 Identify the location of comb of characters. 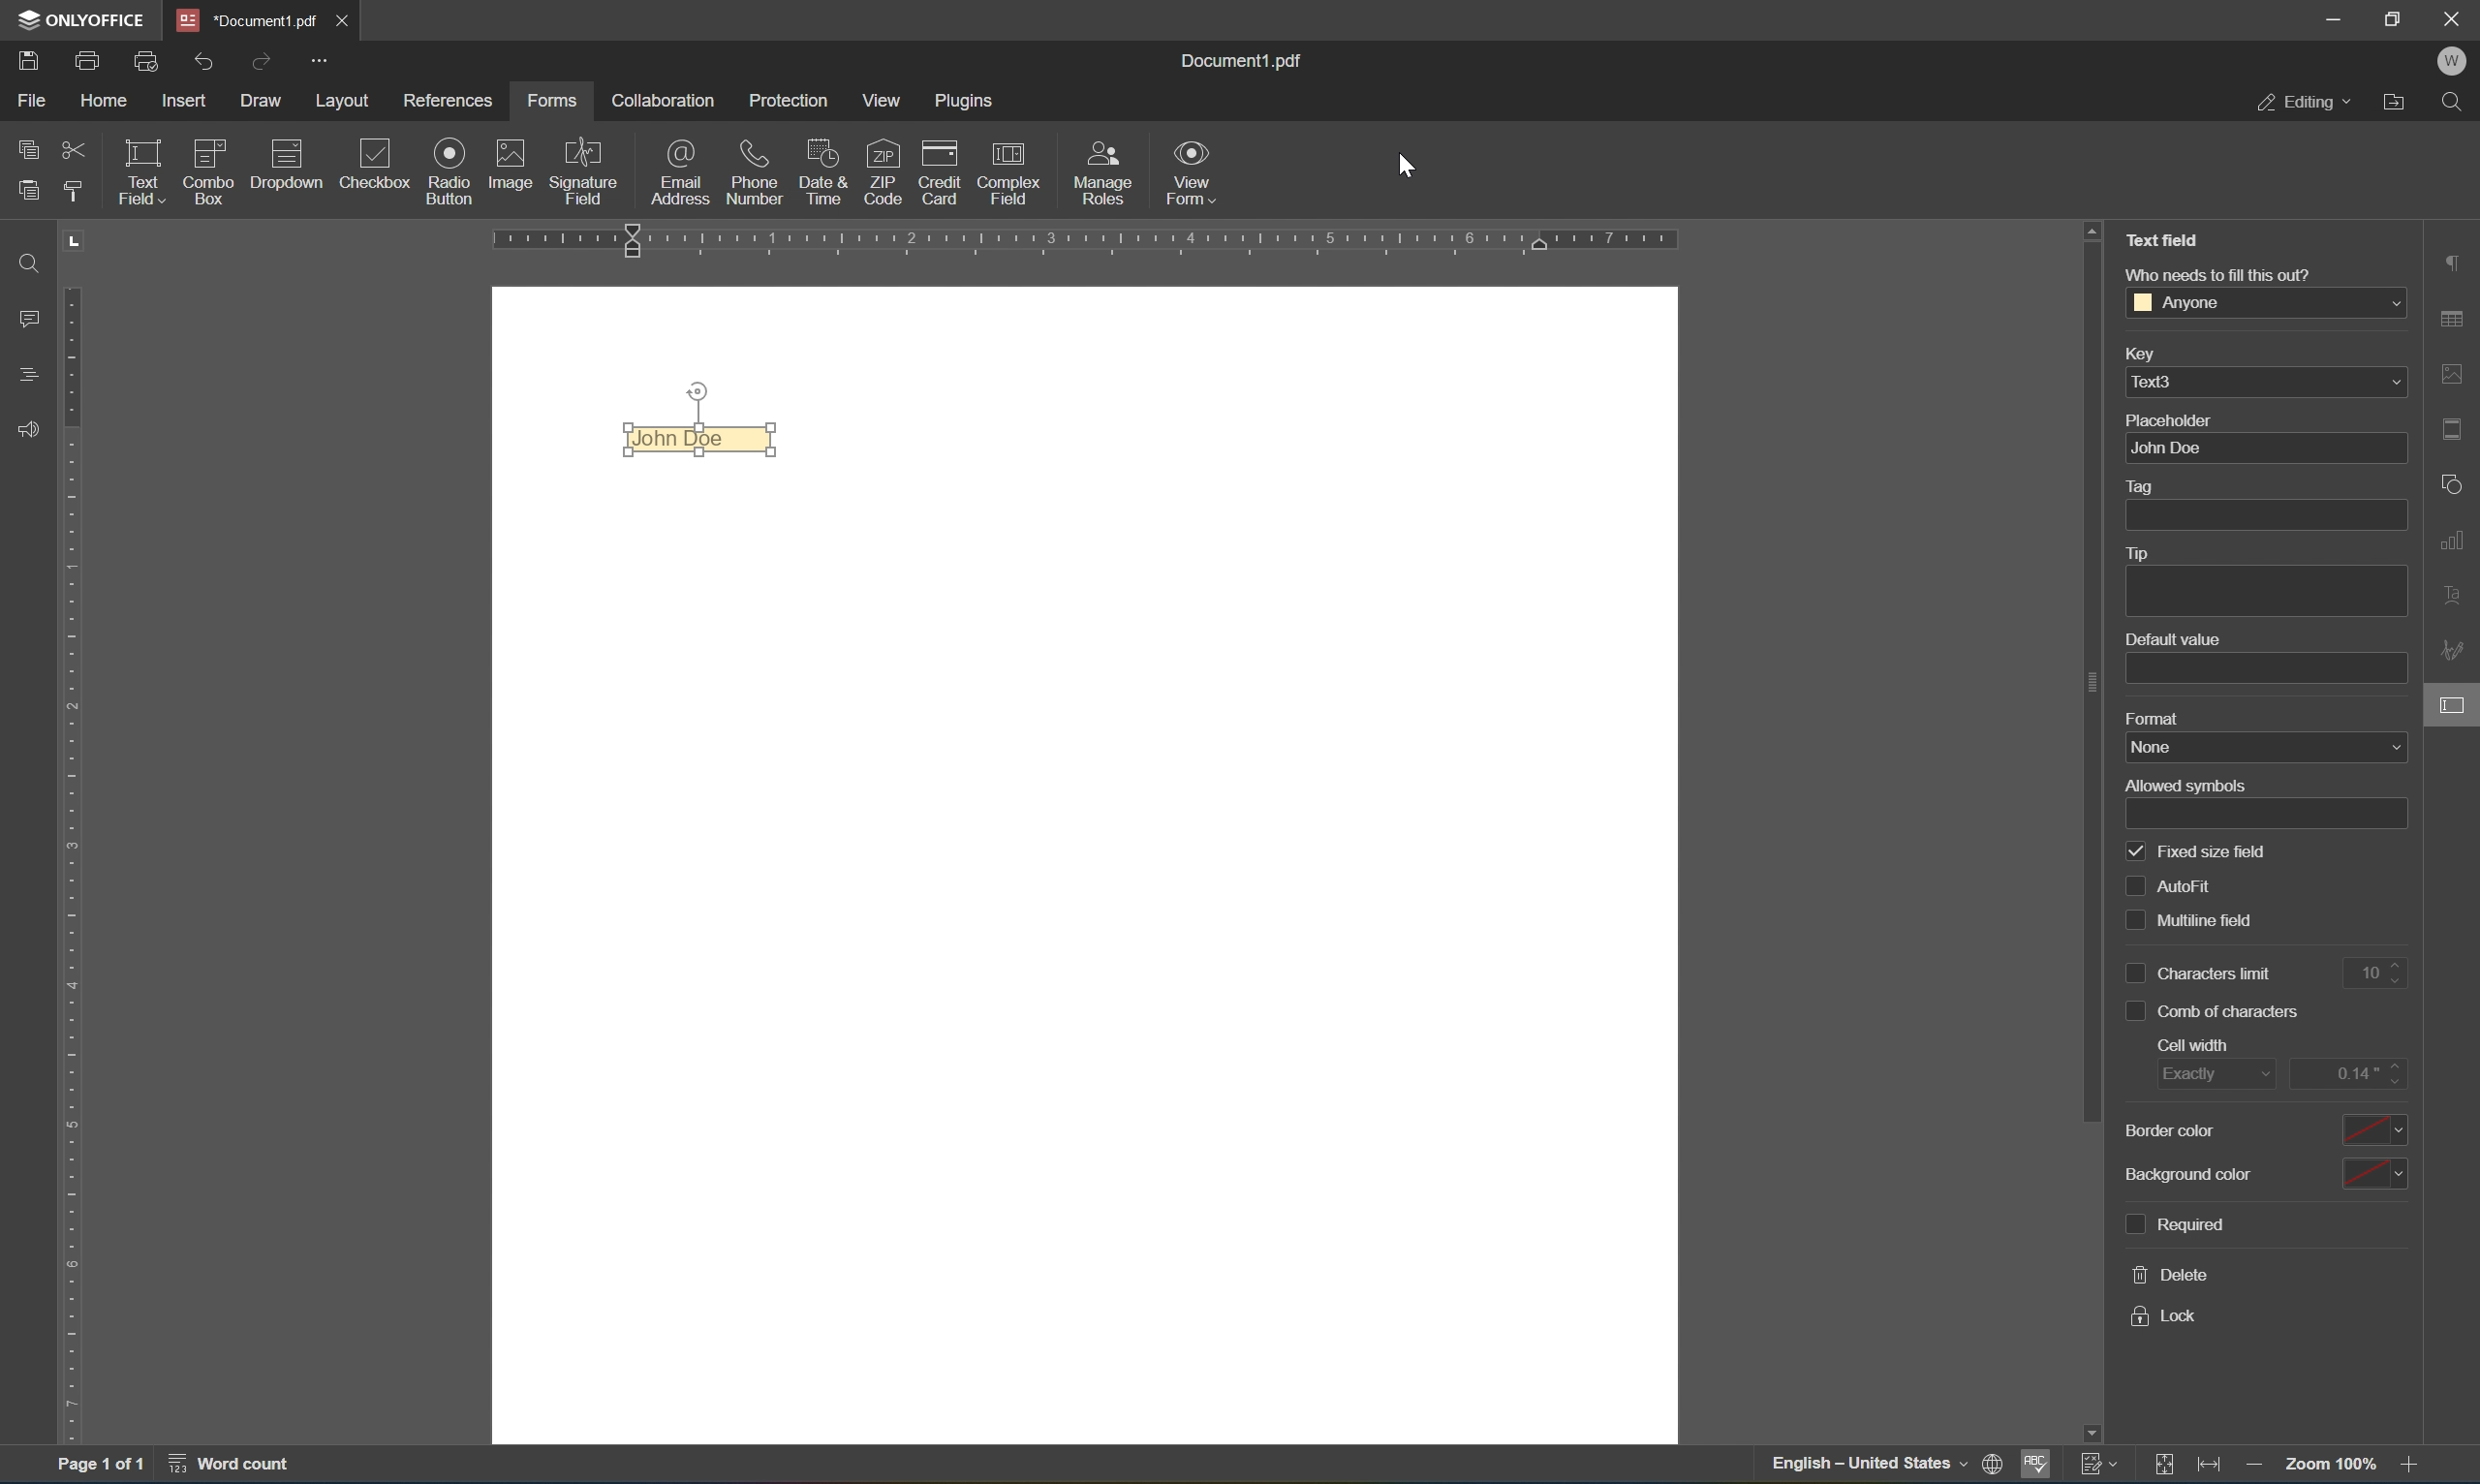
(2212, 1012).